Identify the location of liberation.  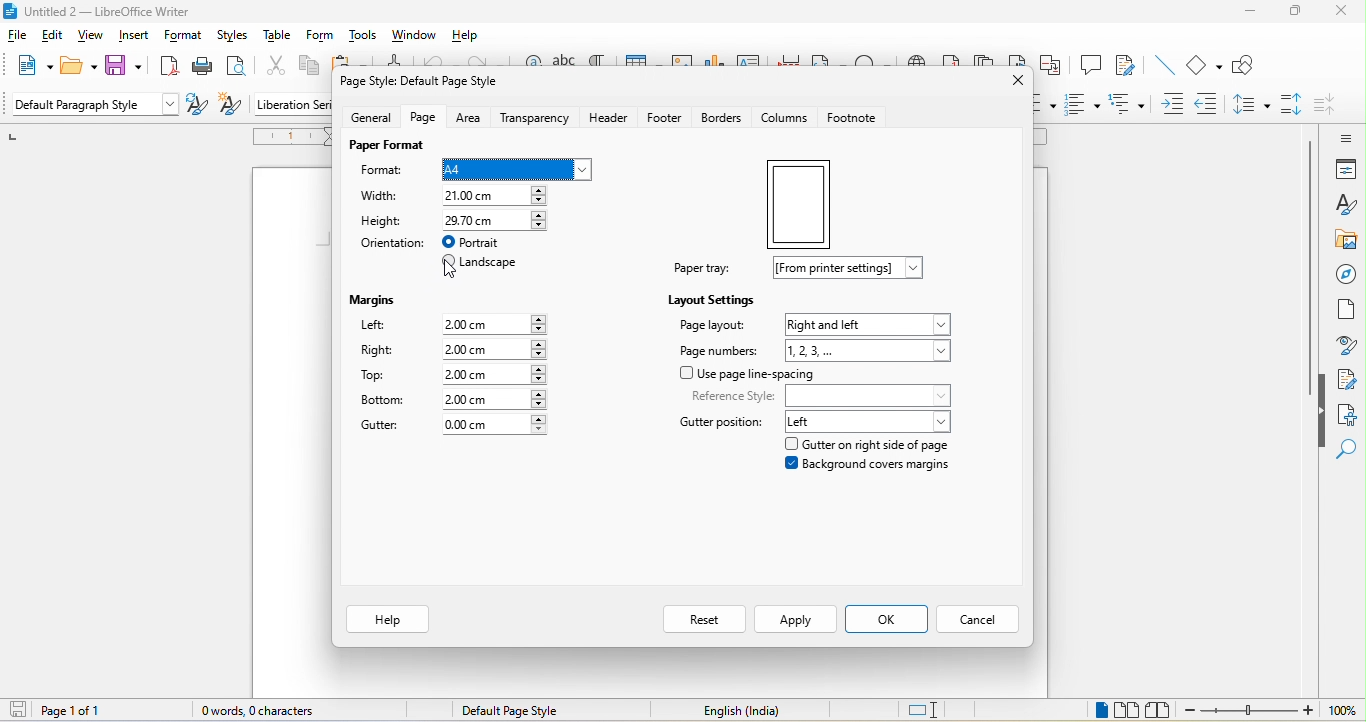
(292, 105).